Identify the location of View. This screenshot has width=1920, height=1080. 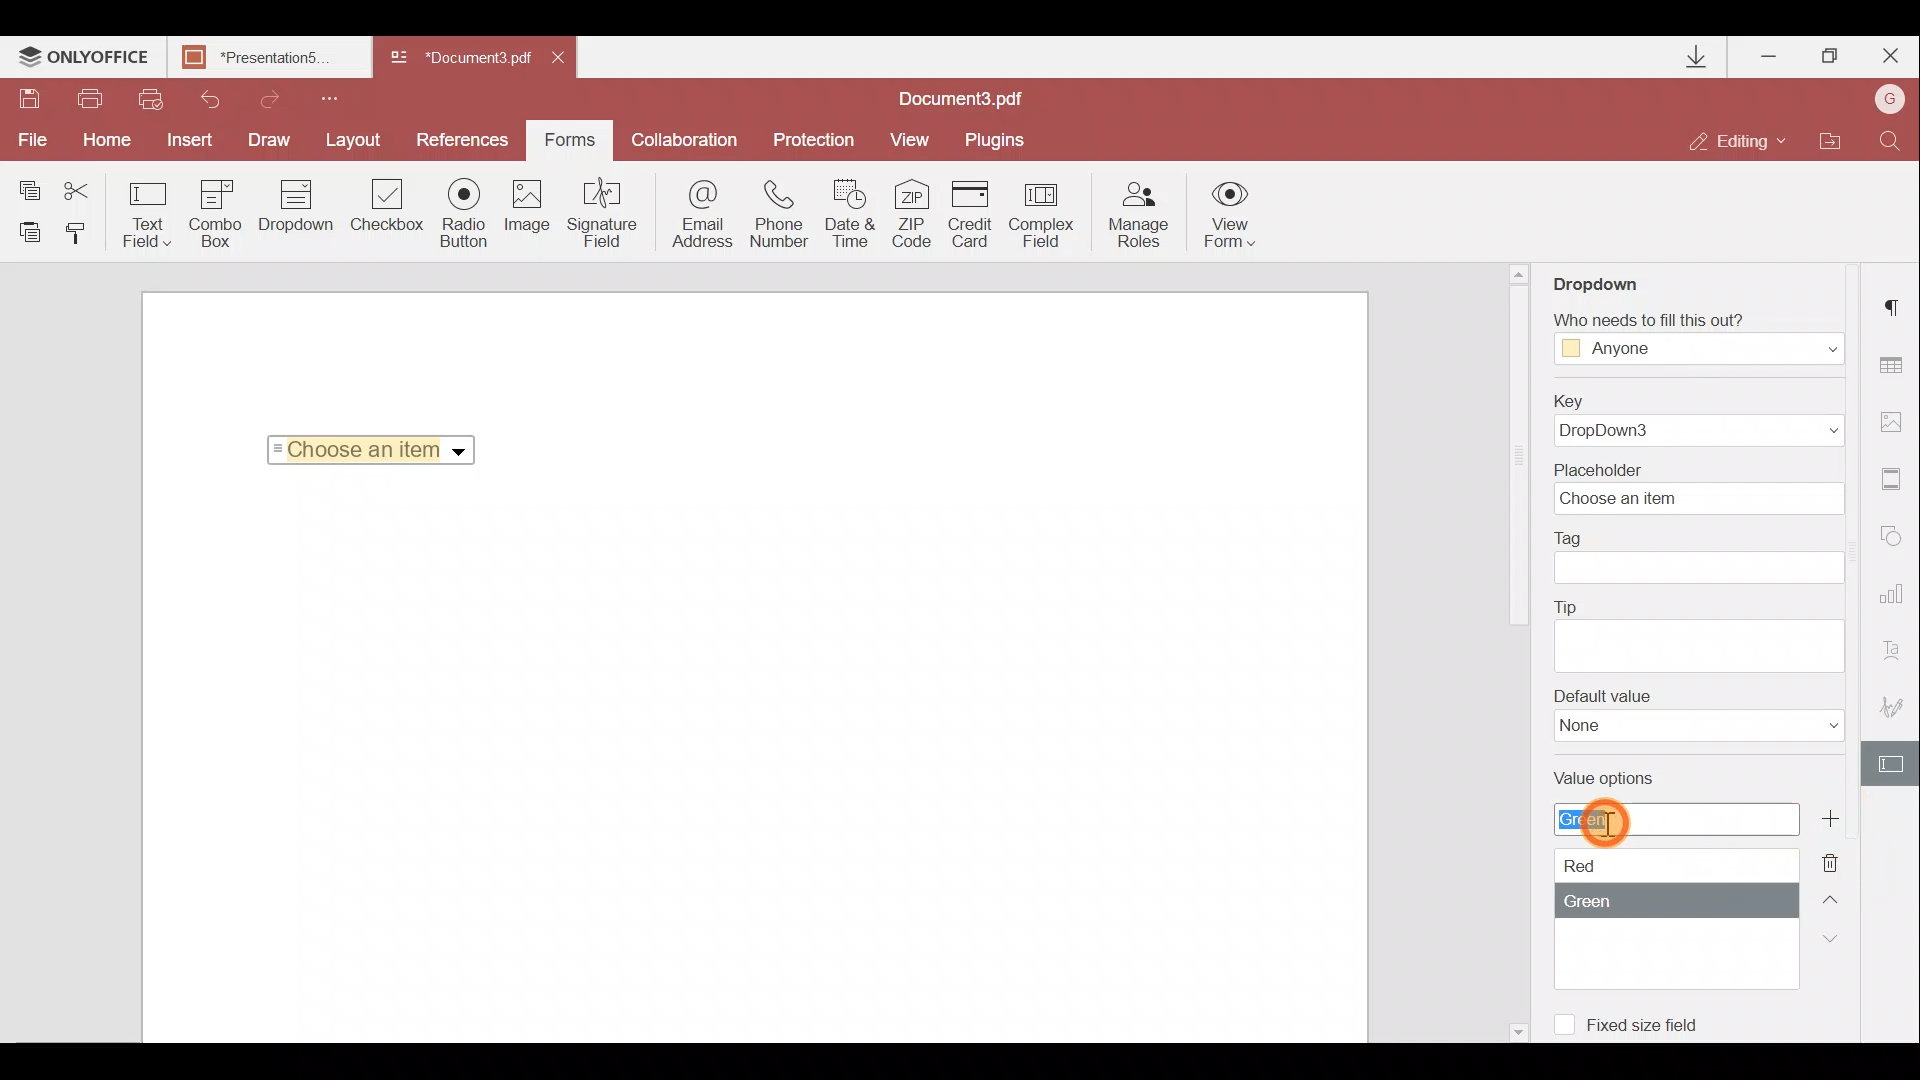
(916, 140).